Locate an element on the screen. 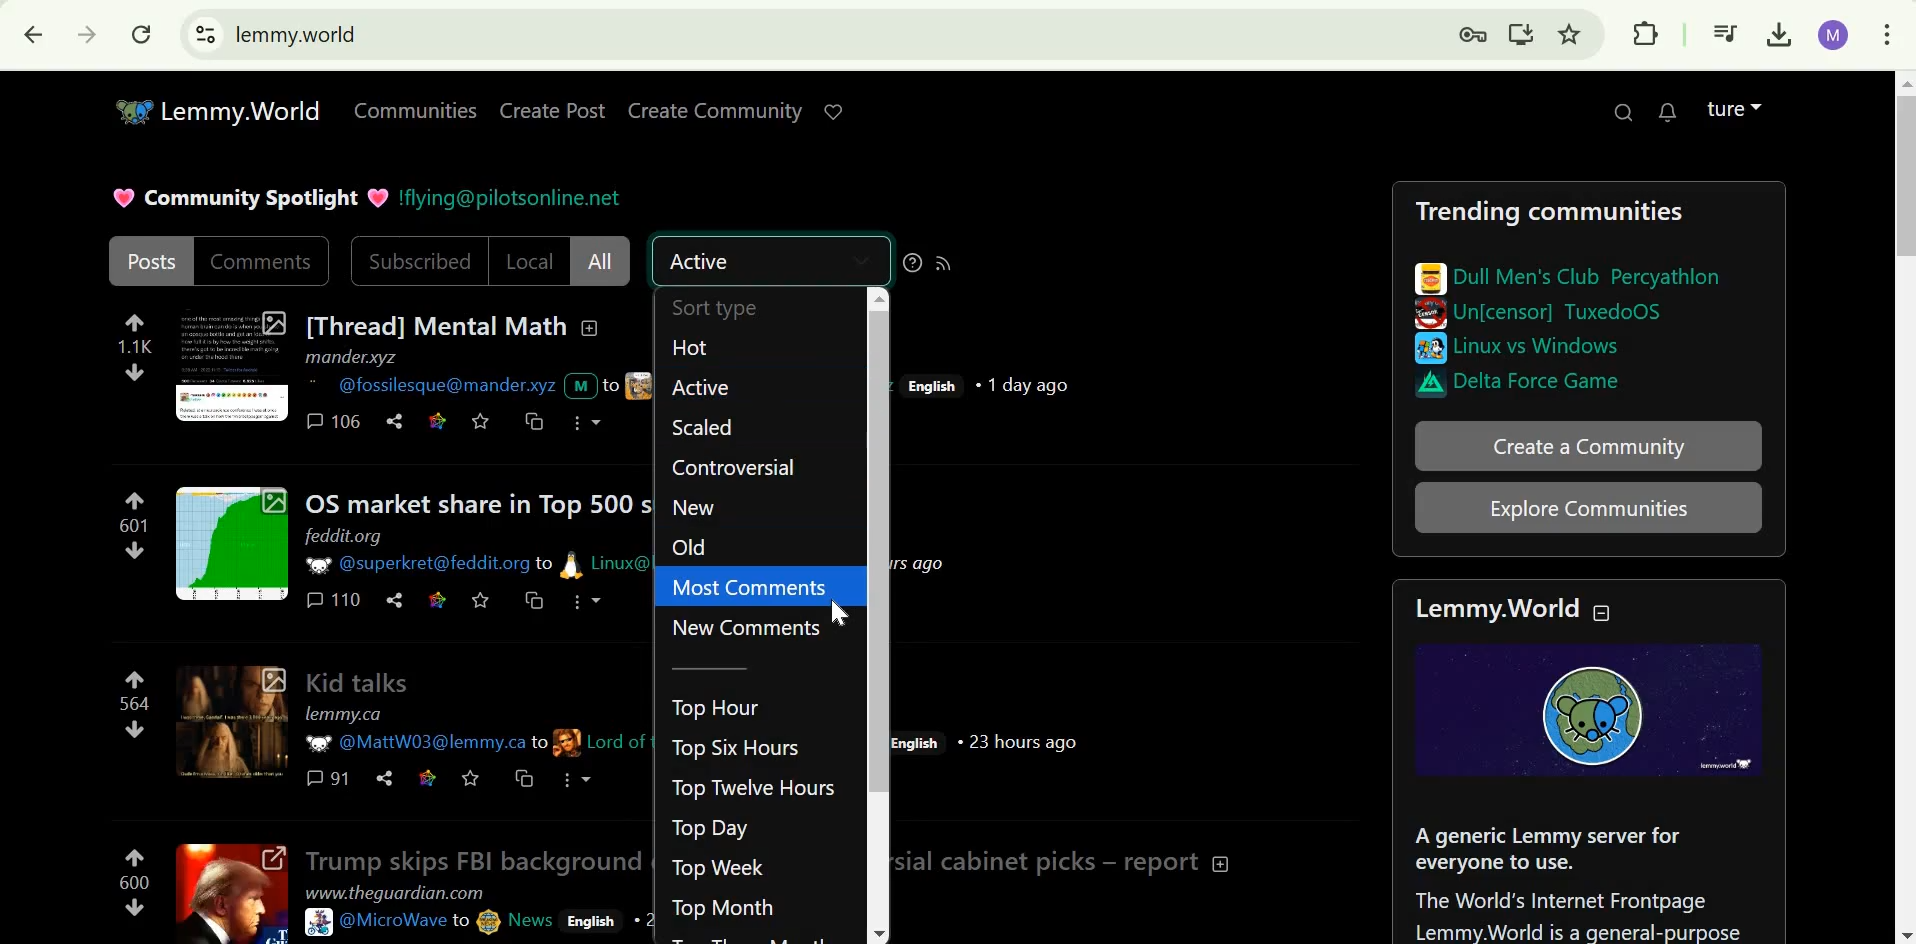 This screenshot has width=1916, height=944. save is located at coordinates (477, 599).